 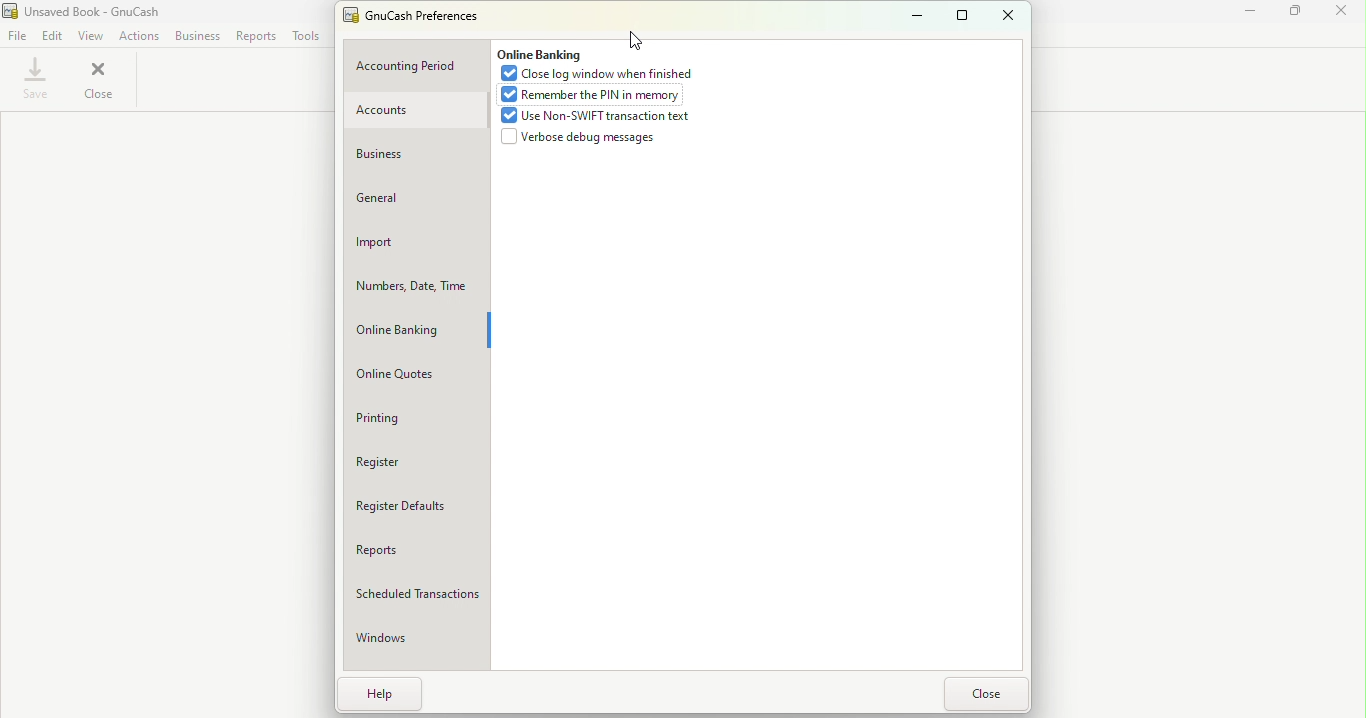 What do you see at coordinates (419, 506) in the screenshot?
I see `Register defaults` at bounding box center [419, 506].